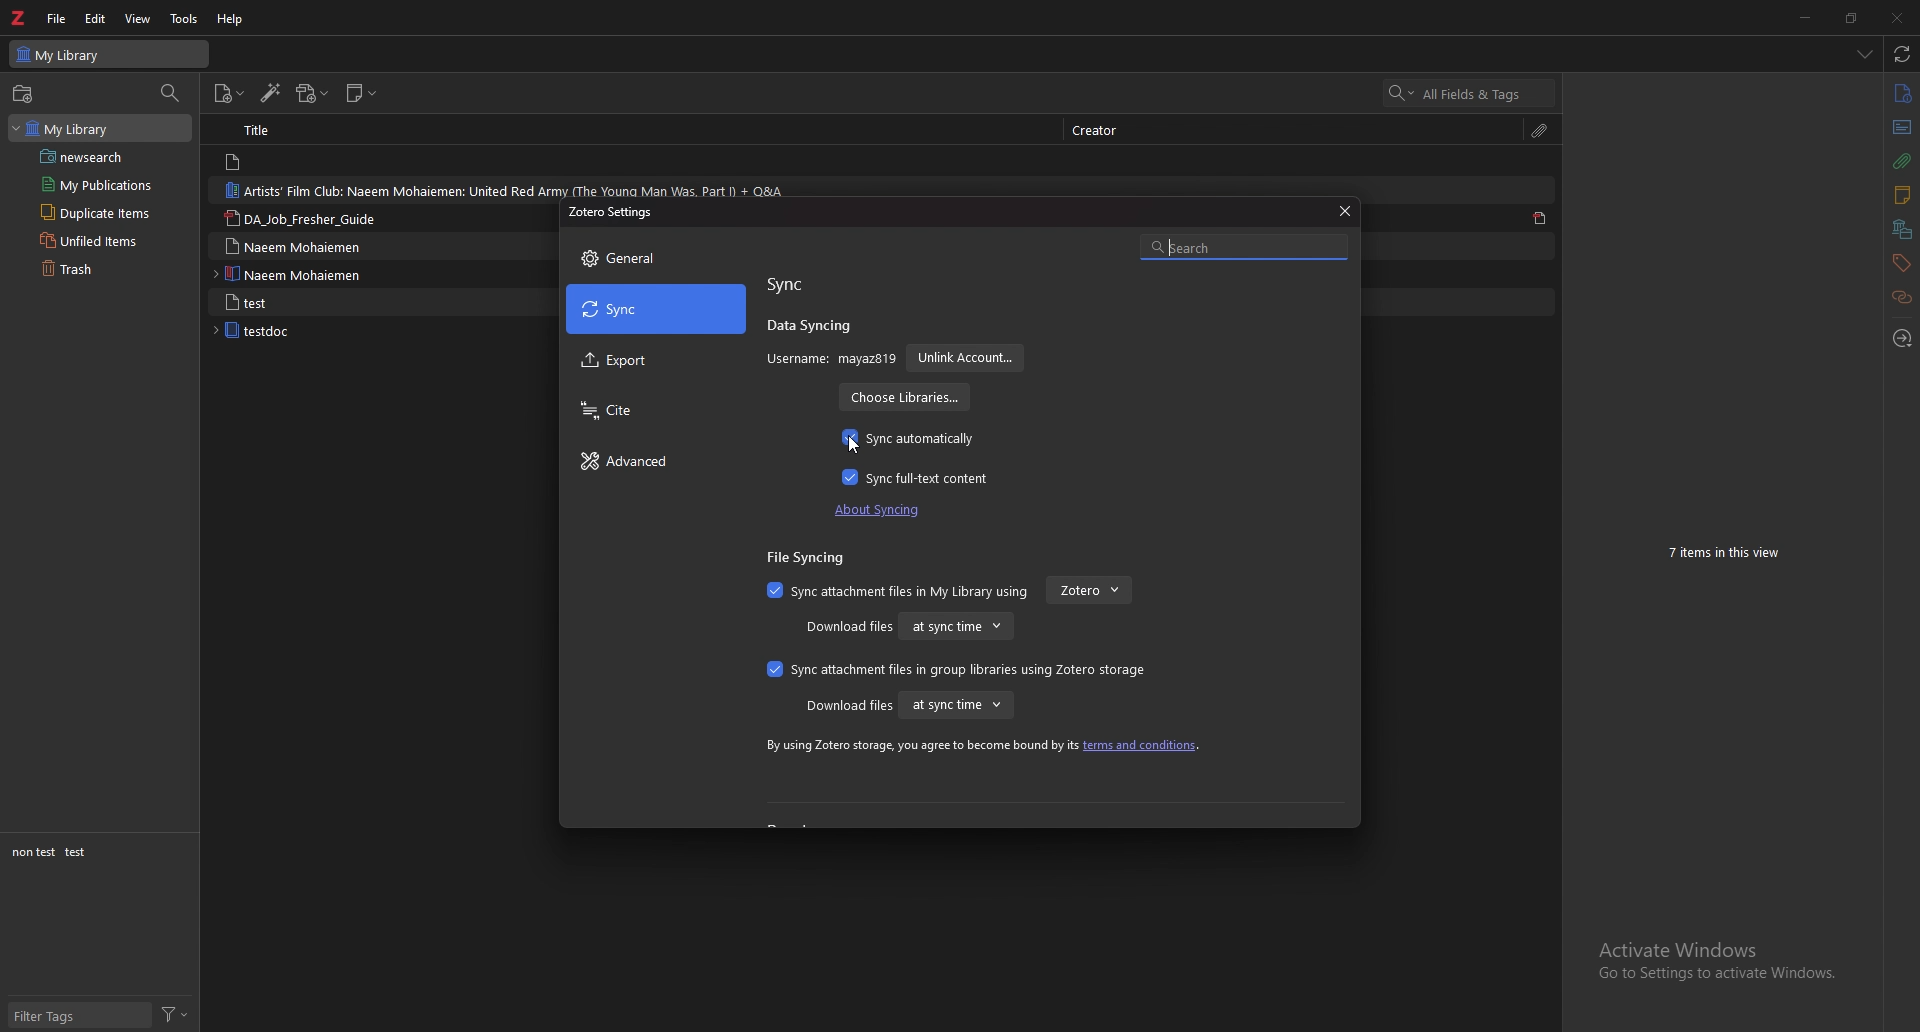  I want to click on new collection, so click(22, 93).